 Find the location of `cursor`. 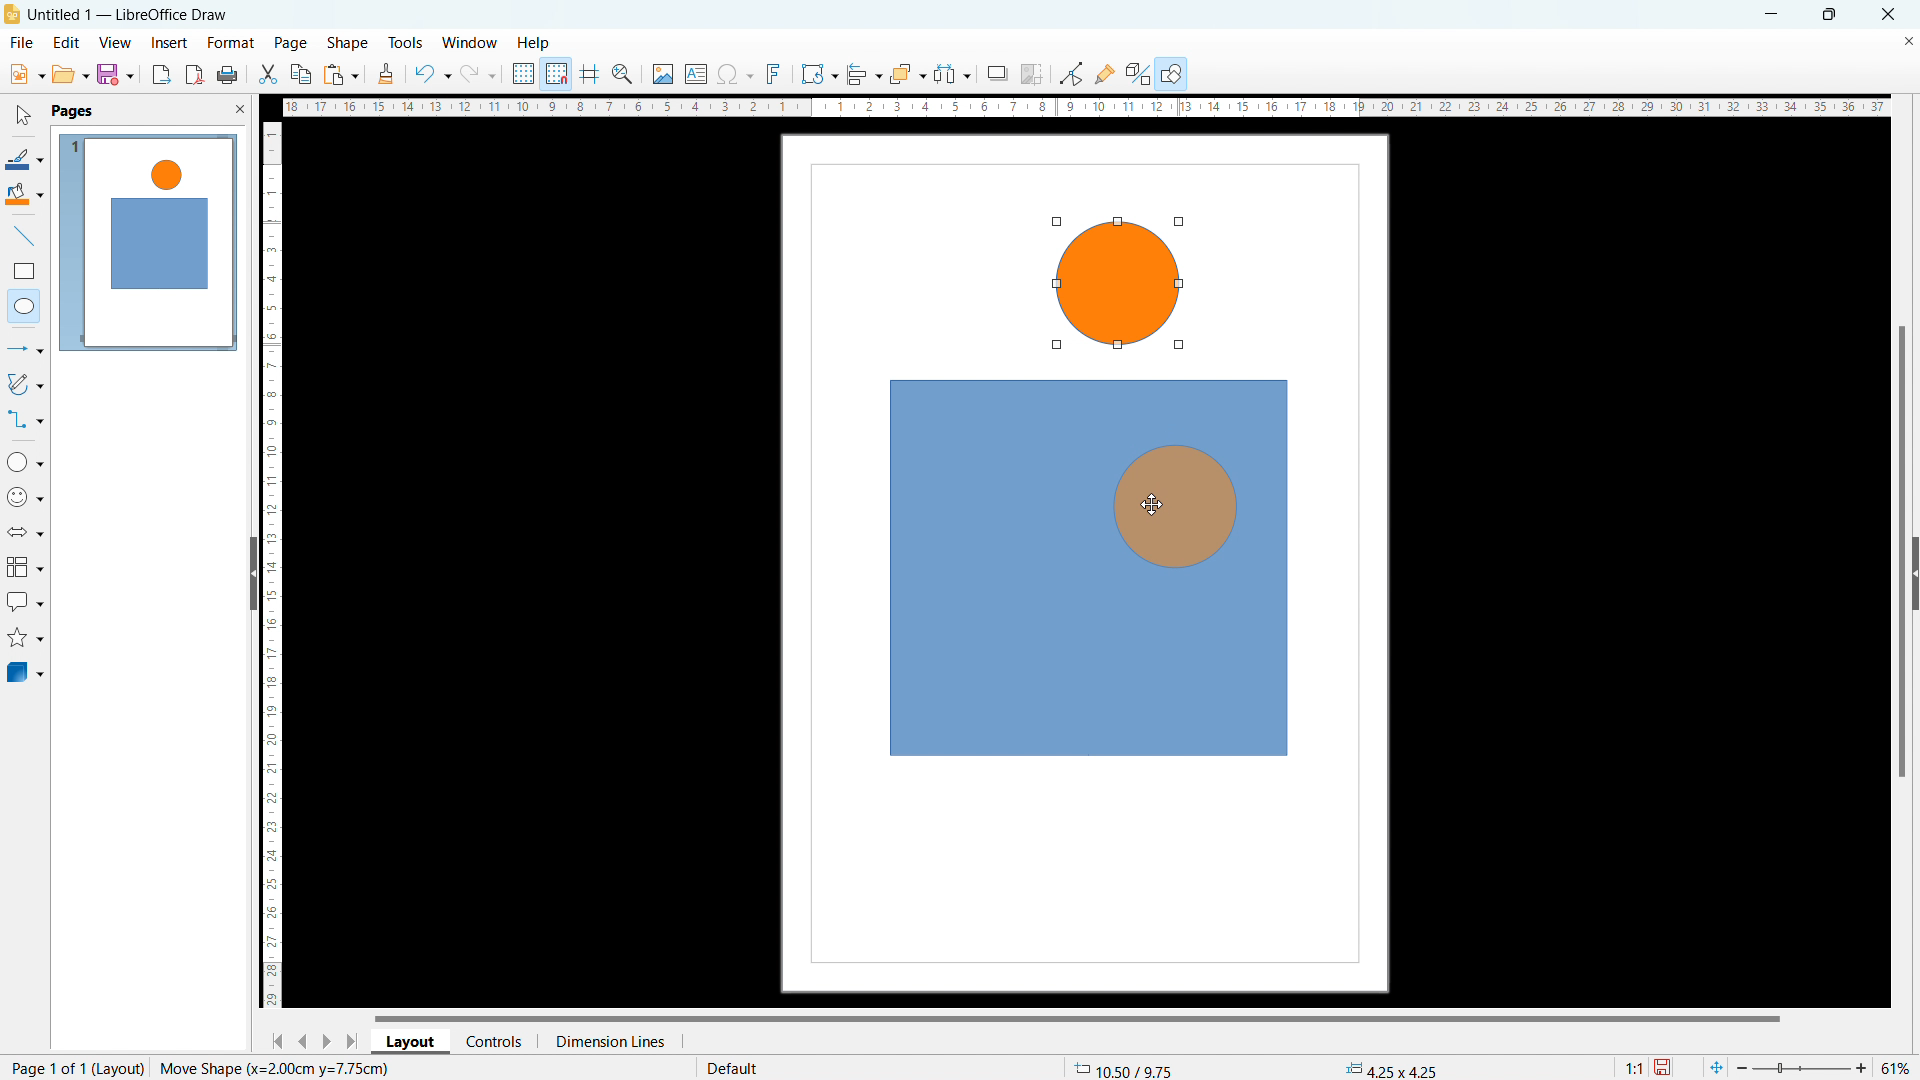

cursor is located at coordinates (1152, 505).